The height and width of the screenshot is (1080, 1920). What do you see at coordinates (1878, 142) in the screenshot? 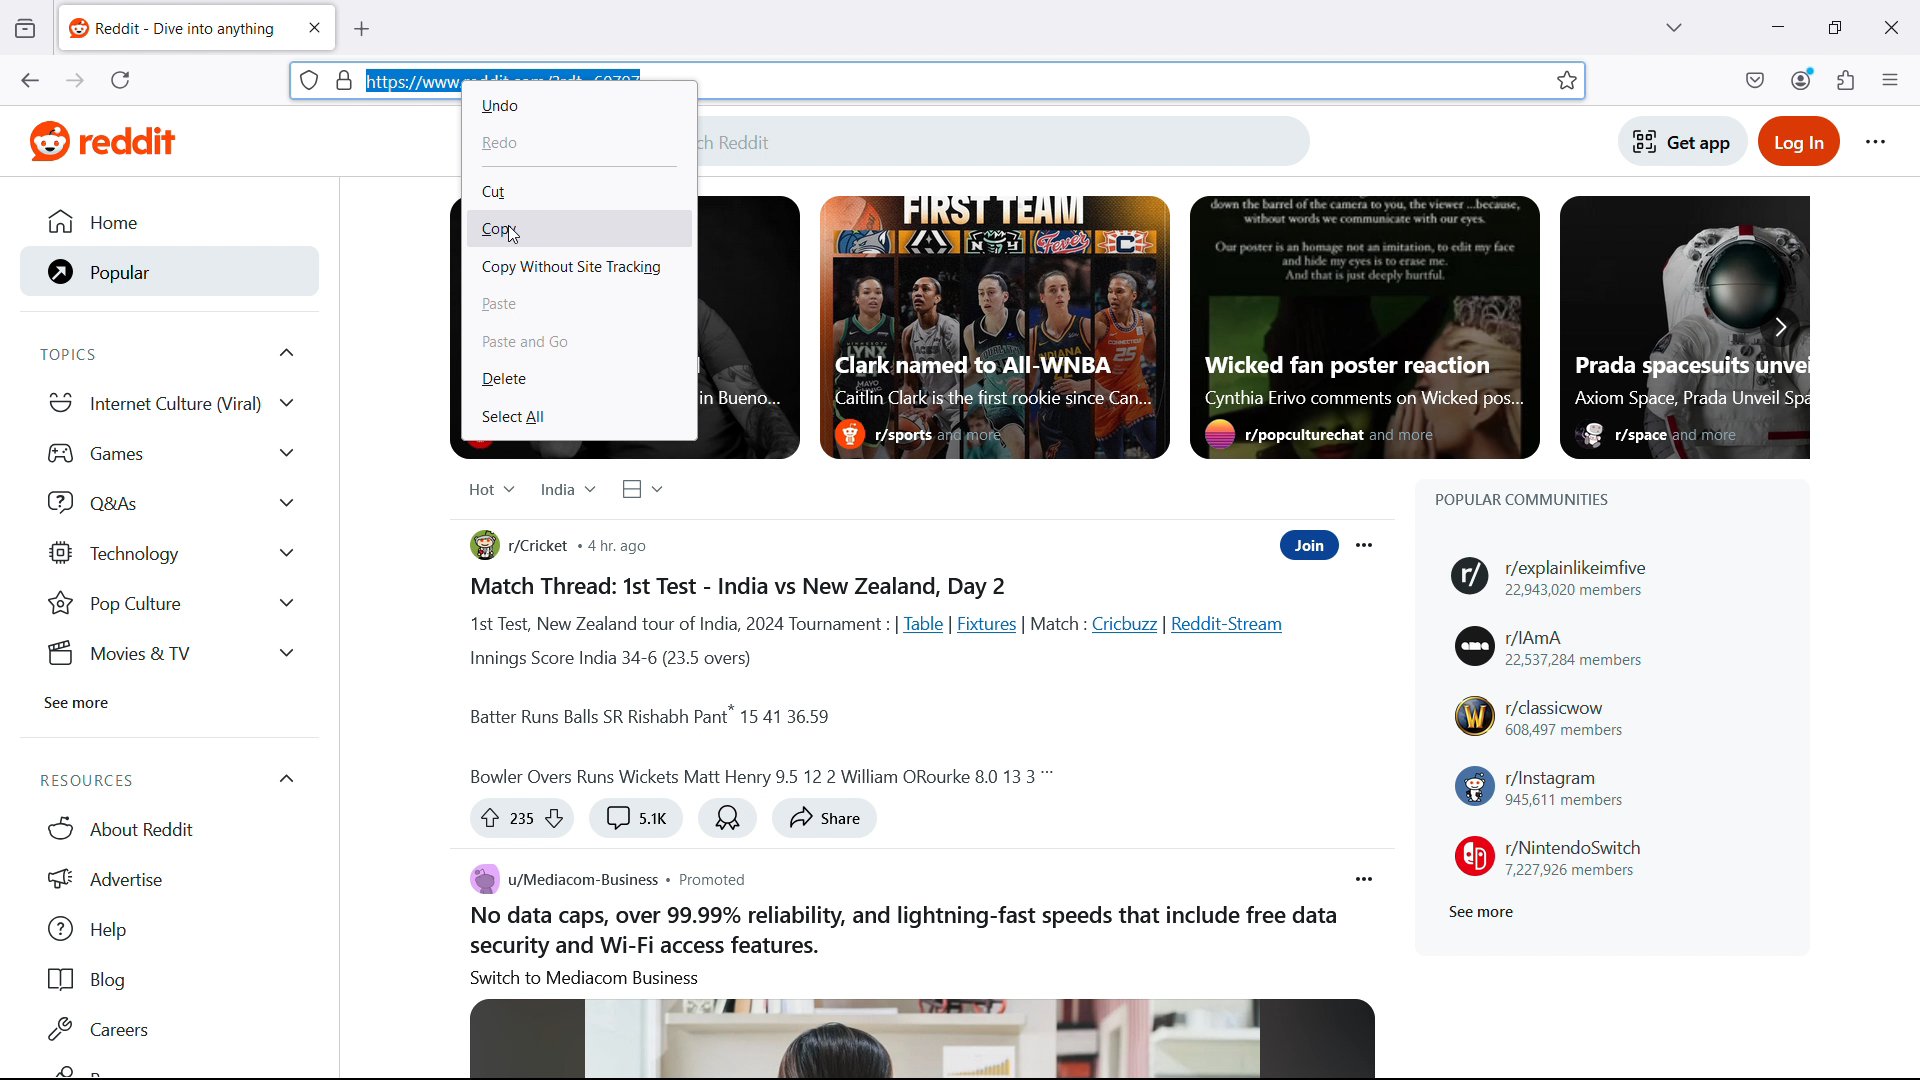
I see `Reddit options` at bounding box center [1878, 142].